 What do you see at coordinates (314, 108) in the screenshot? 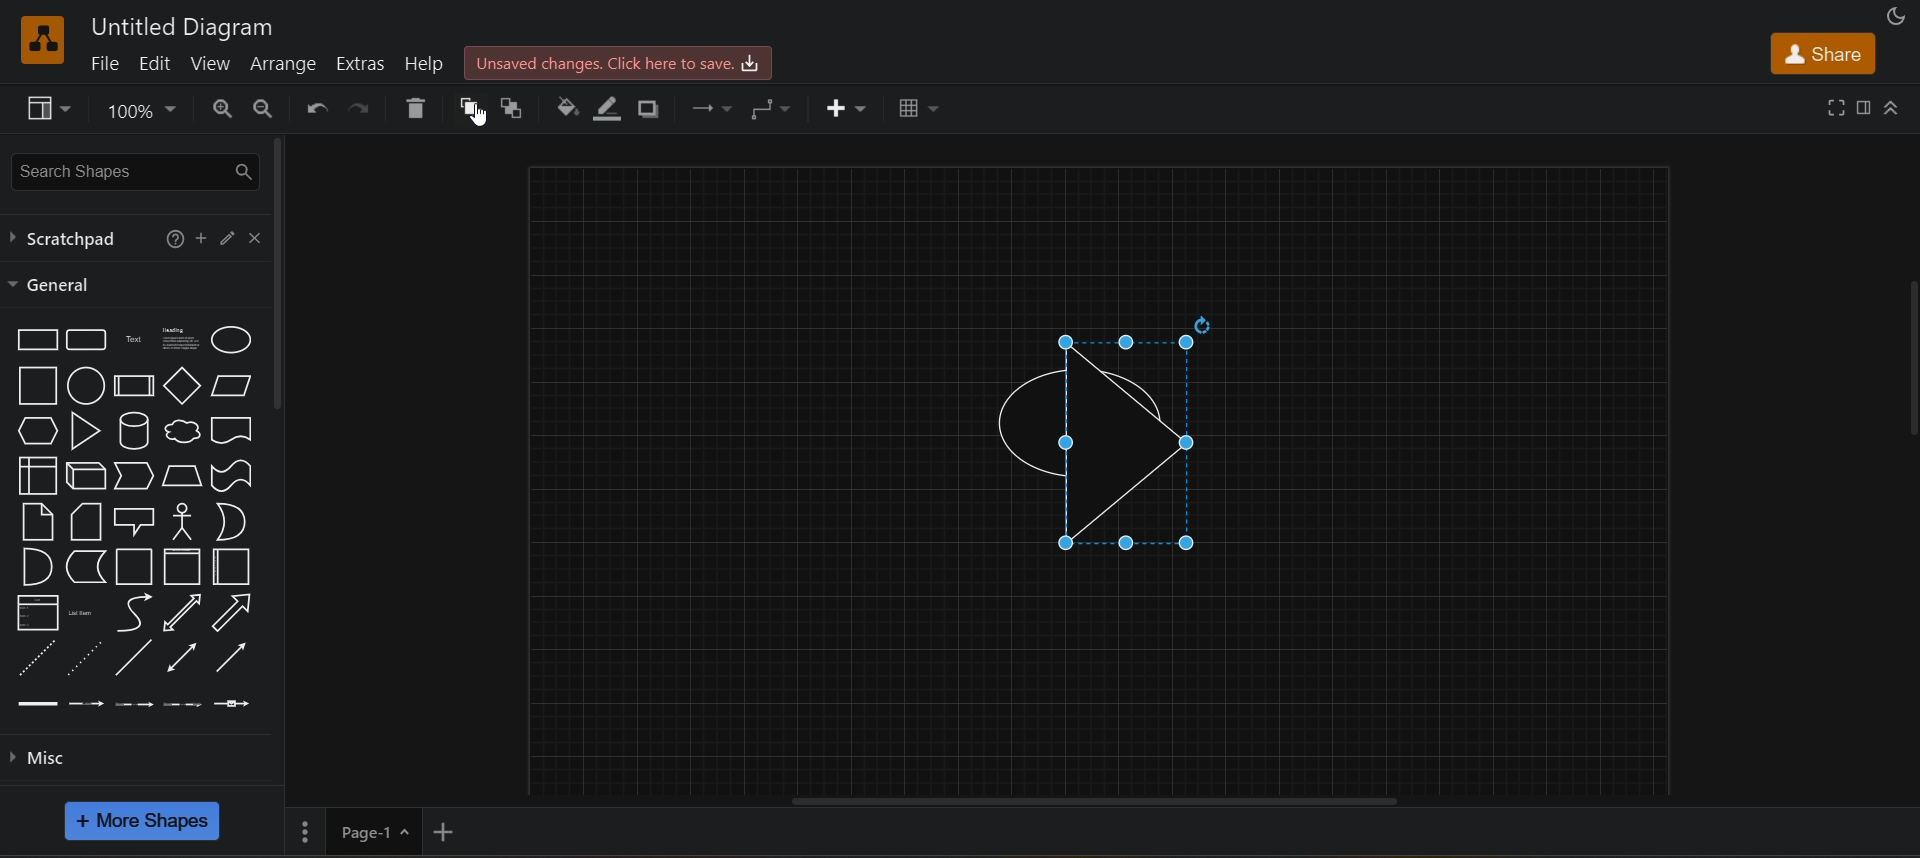
I see `undo` at bounding box center [314, 108].